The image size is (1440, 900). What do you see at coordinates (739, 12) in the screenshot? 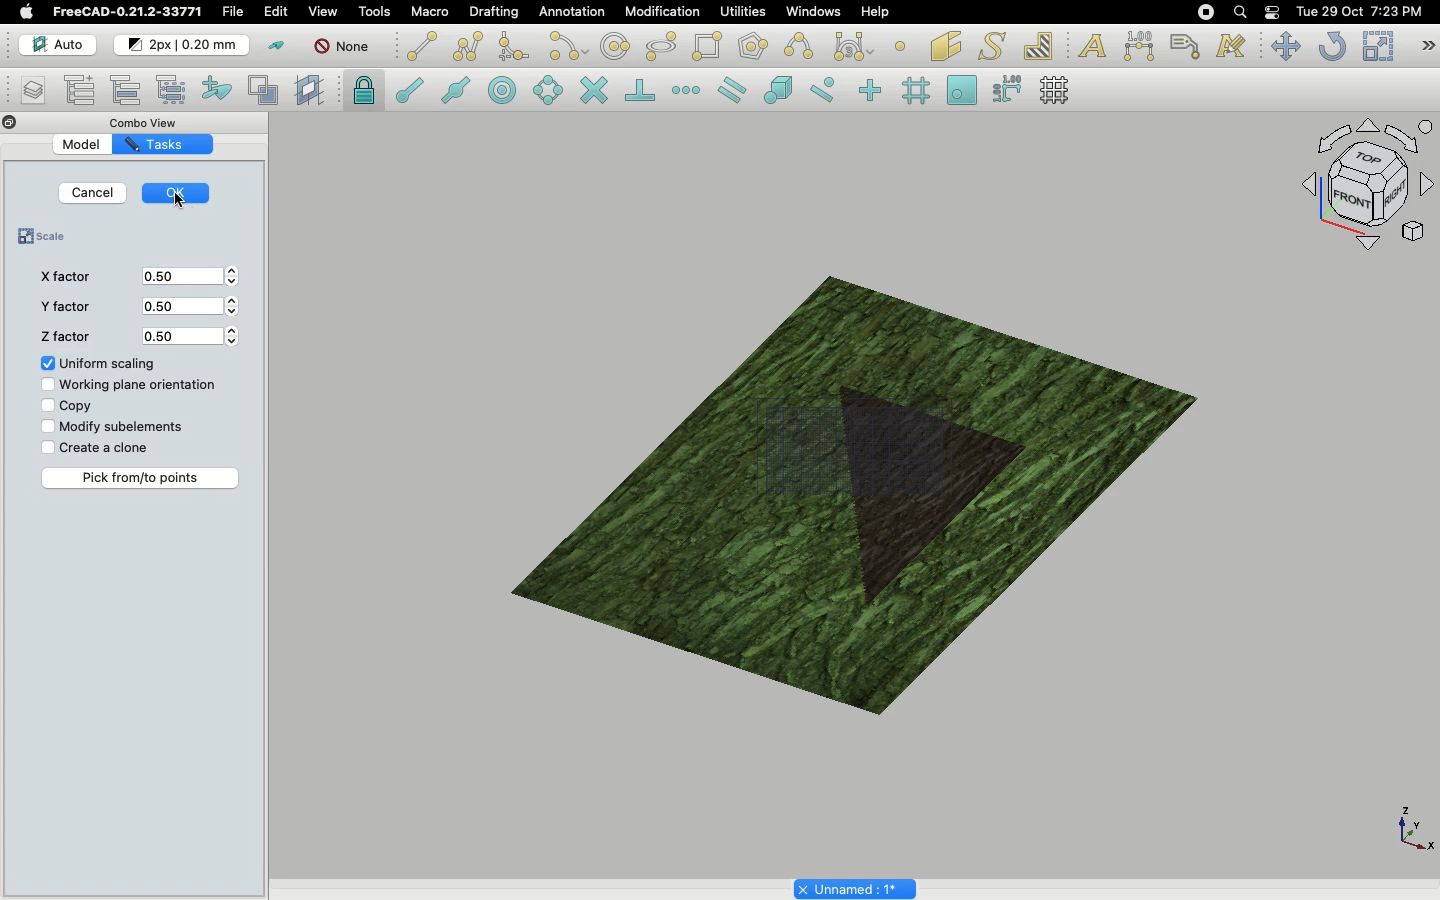
I see `Utilities` at bounding box center [739, 12].